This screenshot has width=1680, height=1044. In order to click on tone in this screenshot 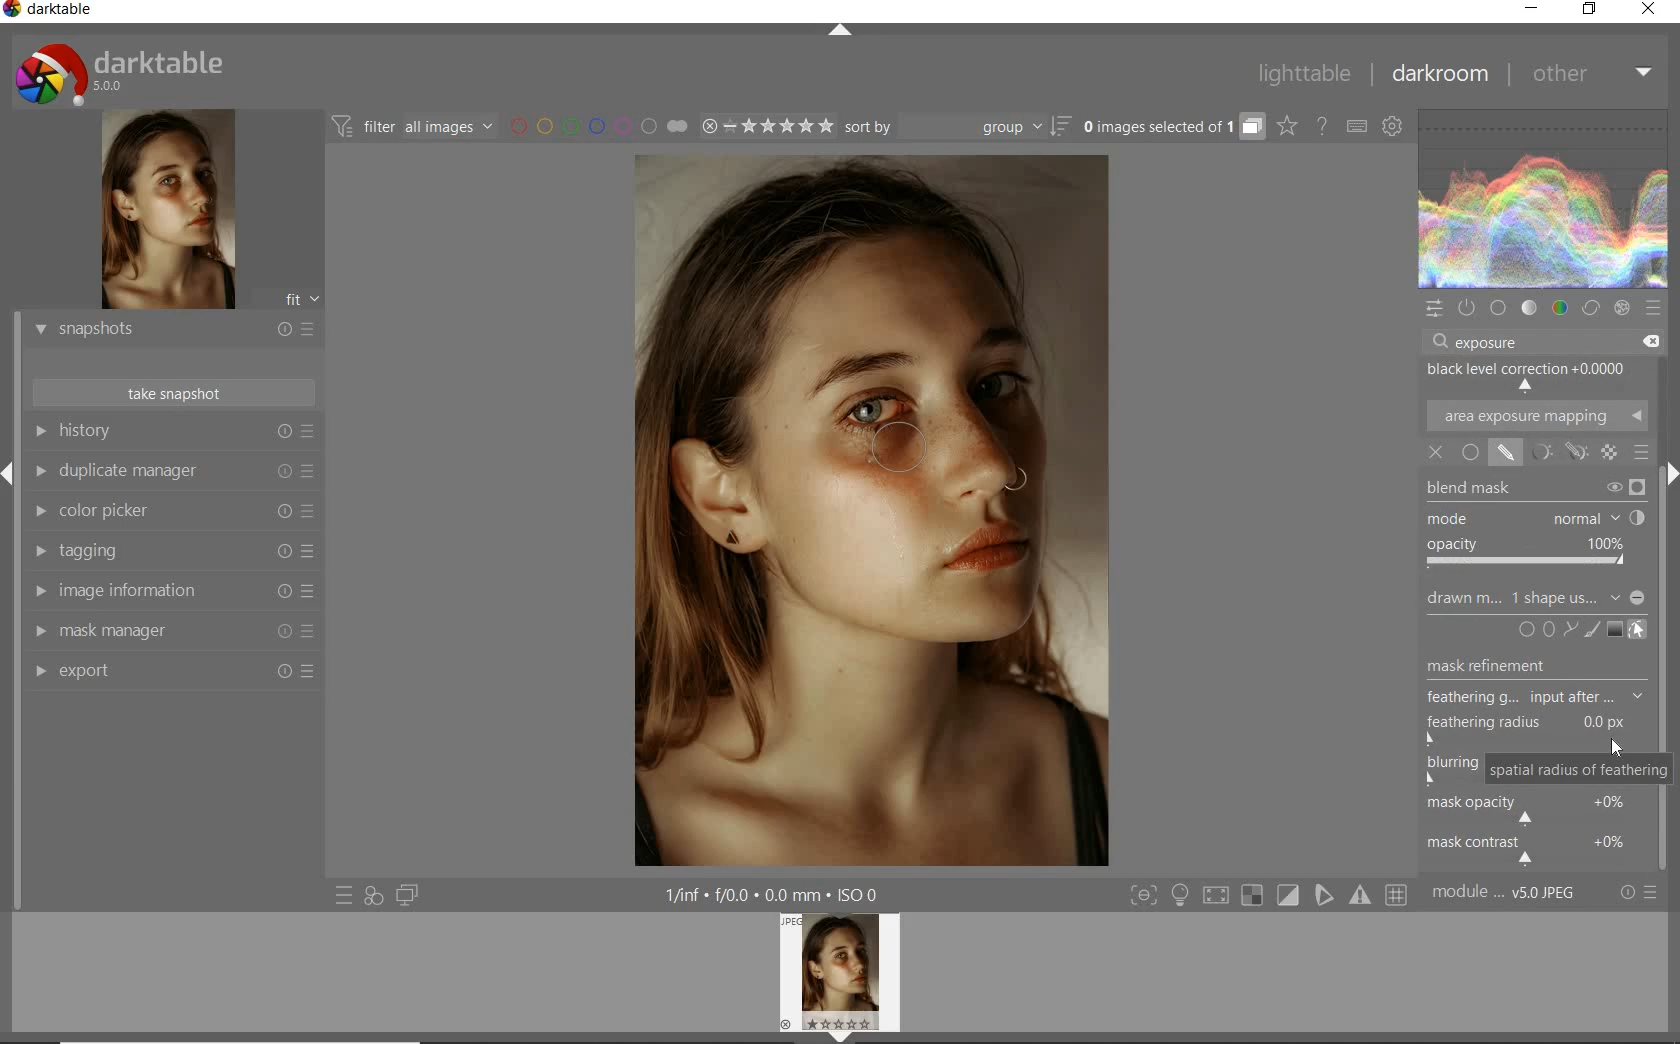, I will do `click(1529, 308)`.